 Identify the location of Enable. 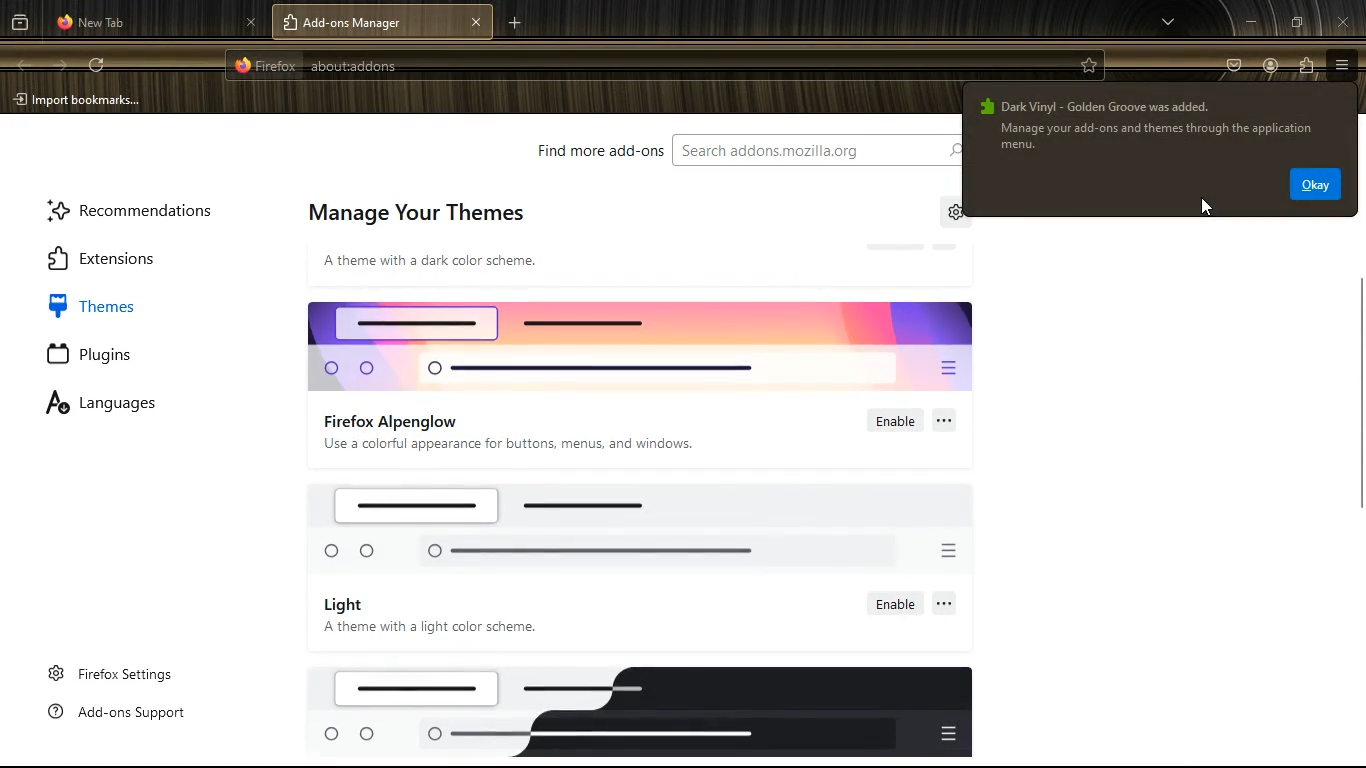
(894, 601).